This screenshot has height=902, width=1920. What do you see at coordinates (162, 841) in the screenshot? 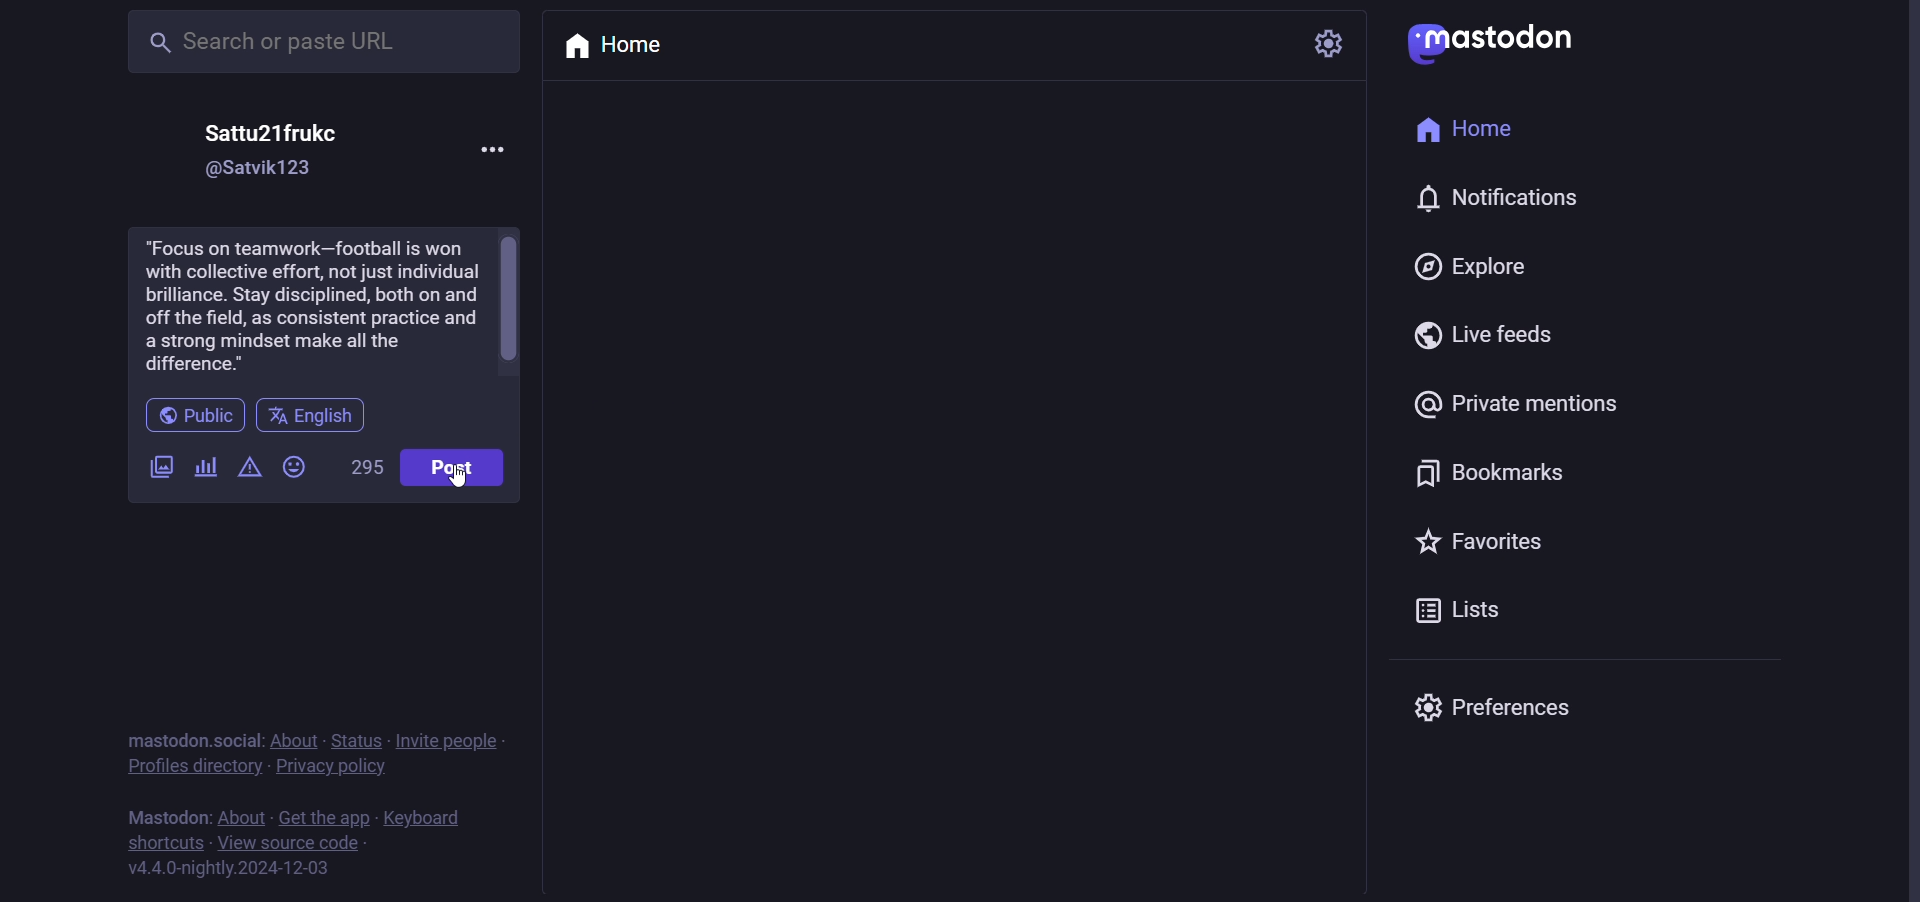
I see `shortcut` at bounding box center [162, 841].